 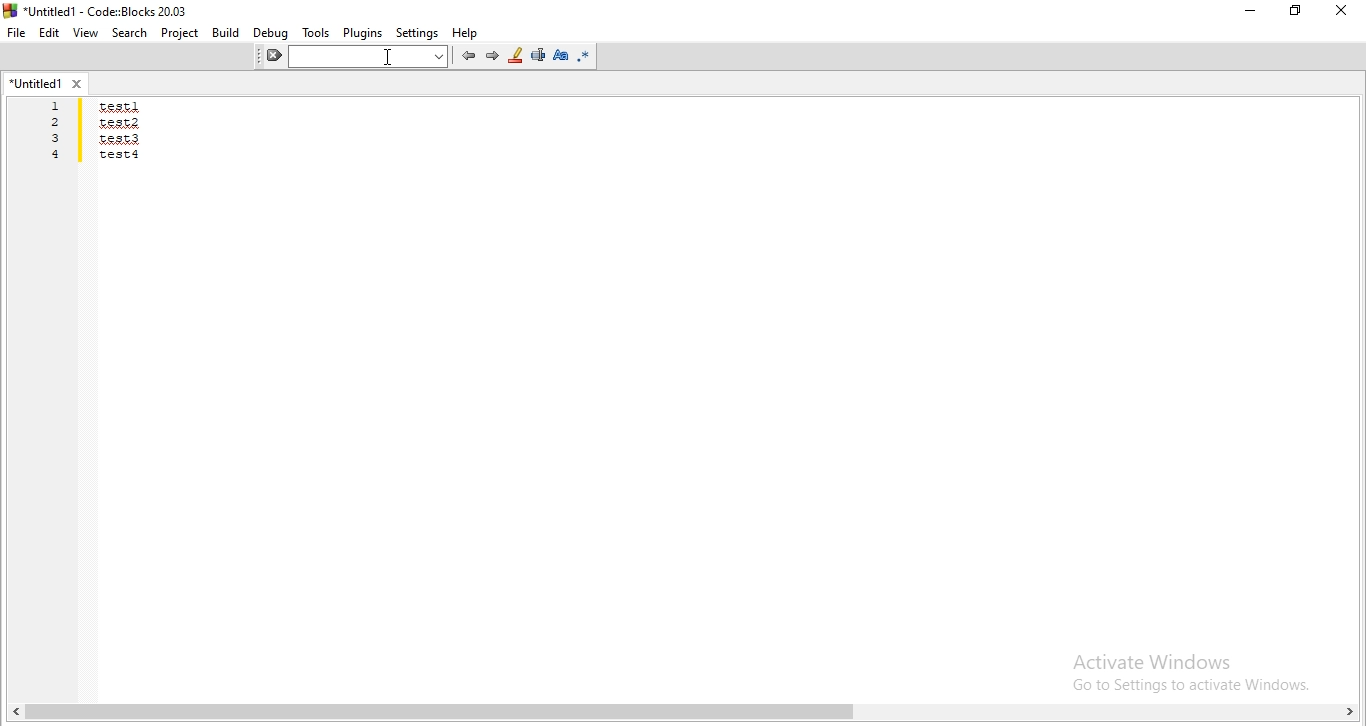 I want to click on Build , so click(x=225, y=32).